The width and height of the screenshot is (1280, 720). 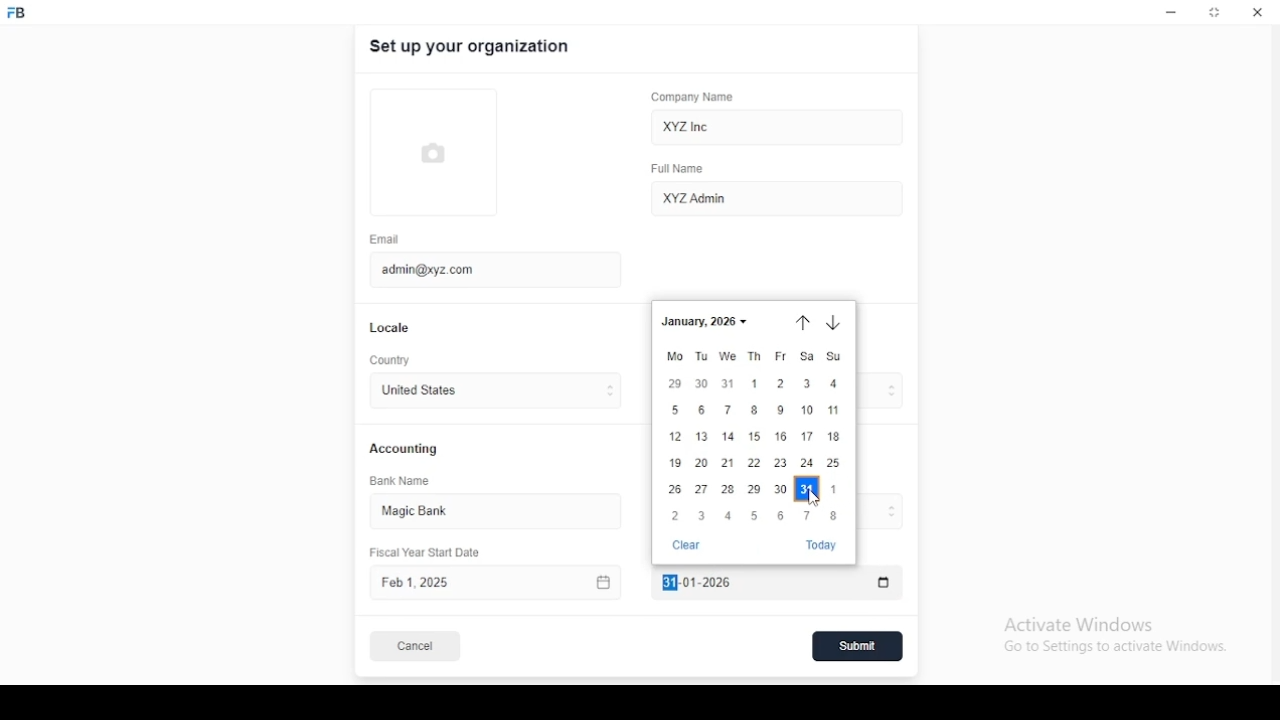 I want to click on 31, so click(x=730, y=385).